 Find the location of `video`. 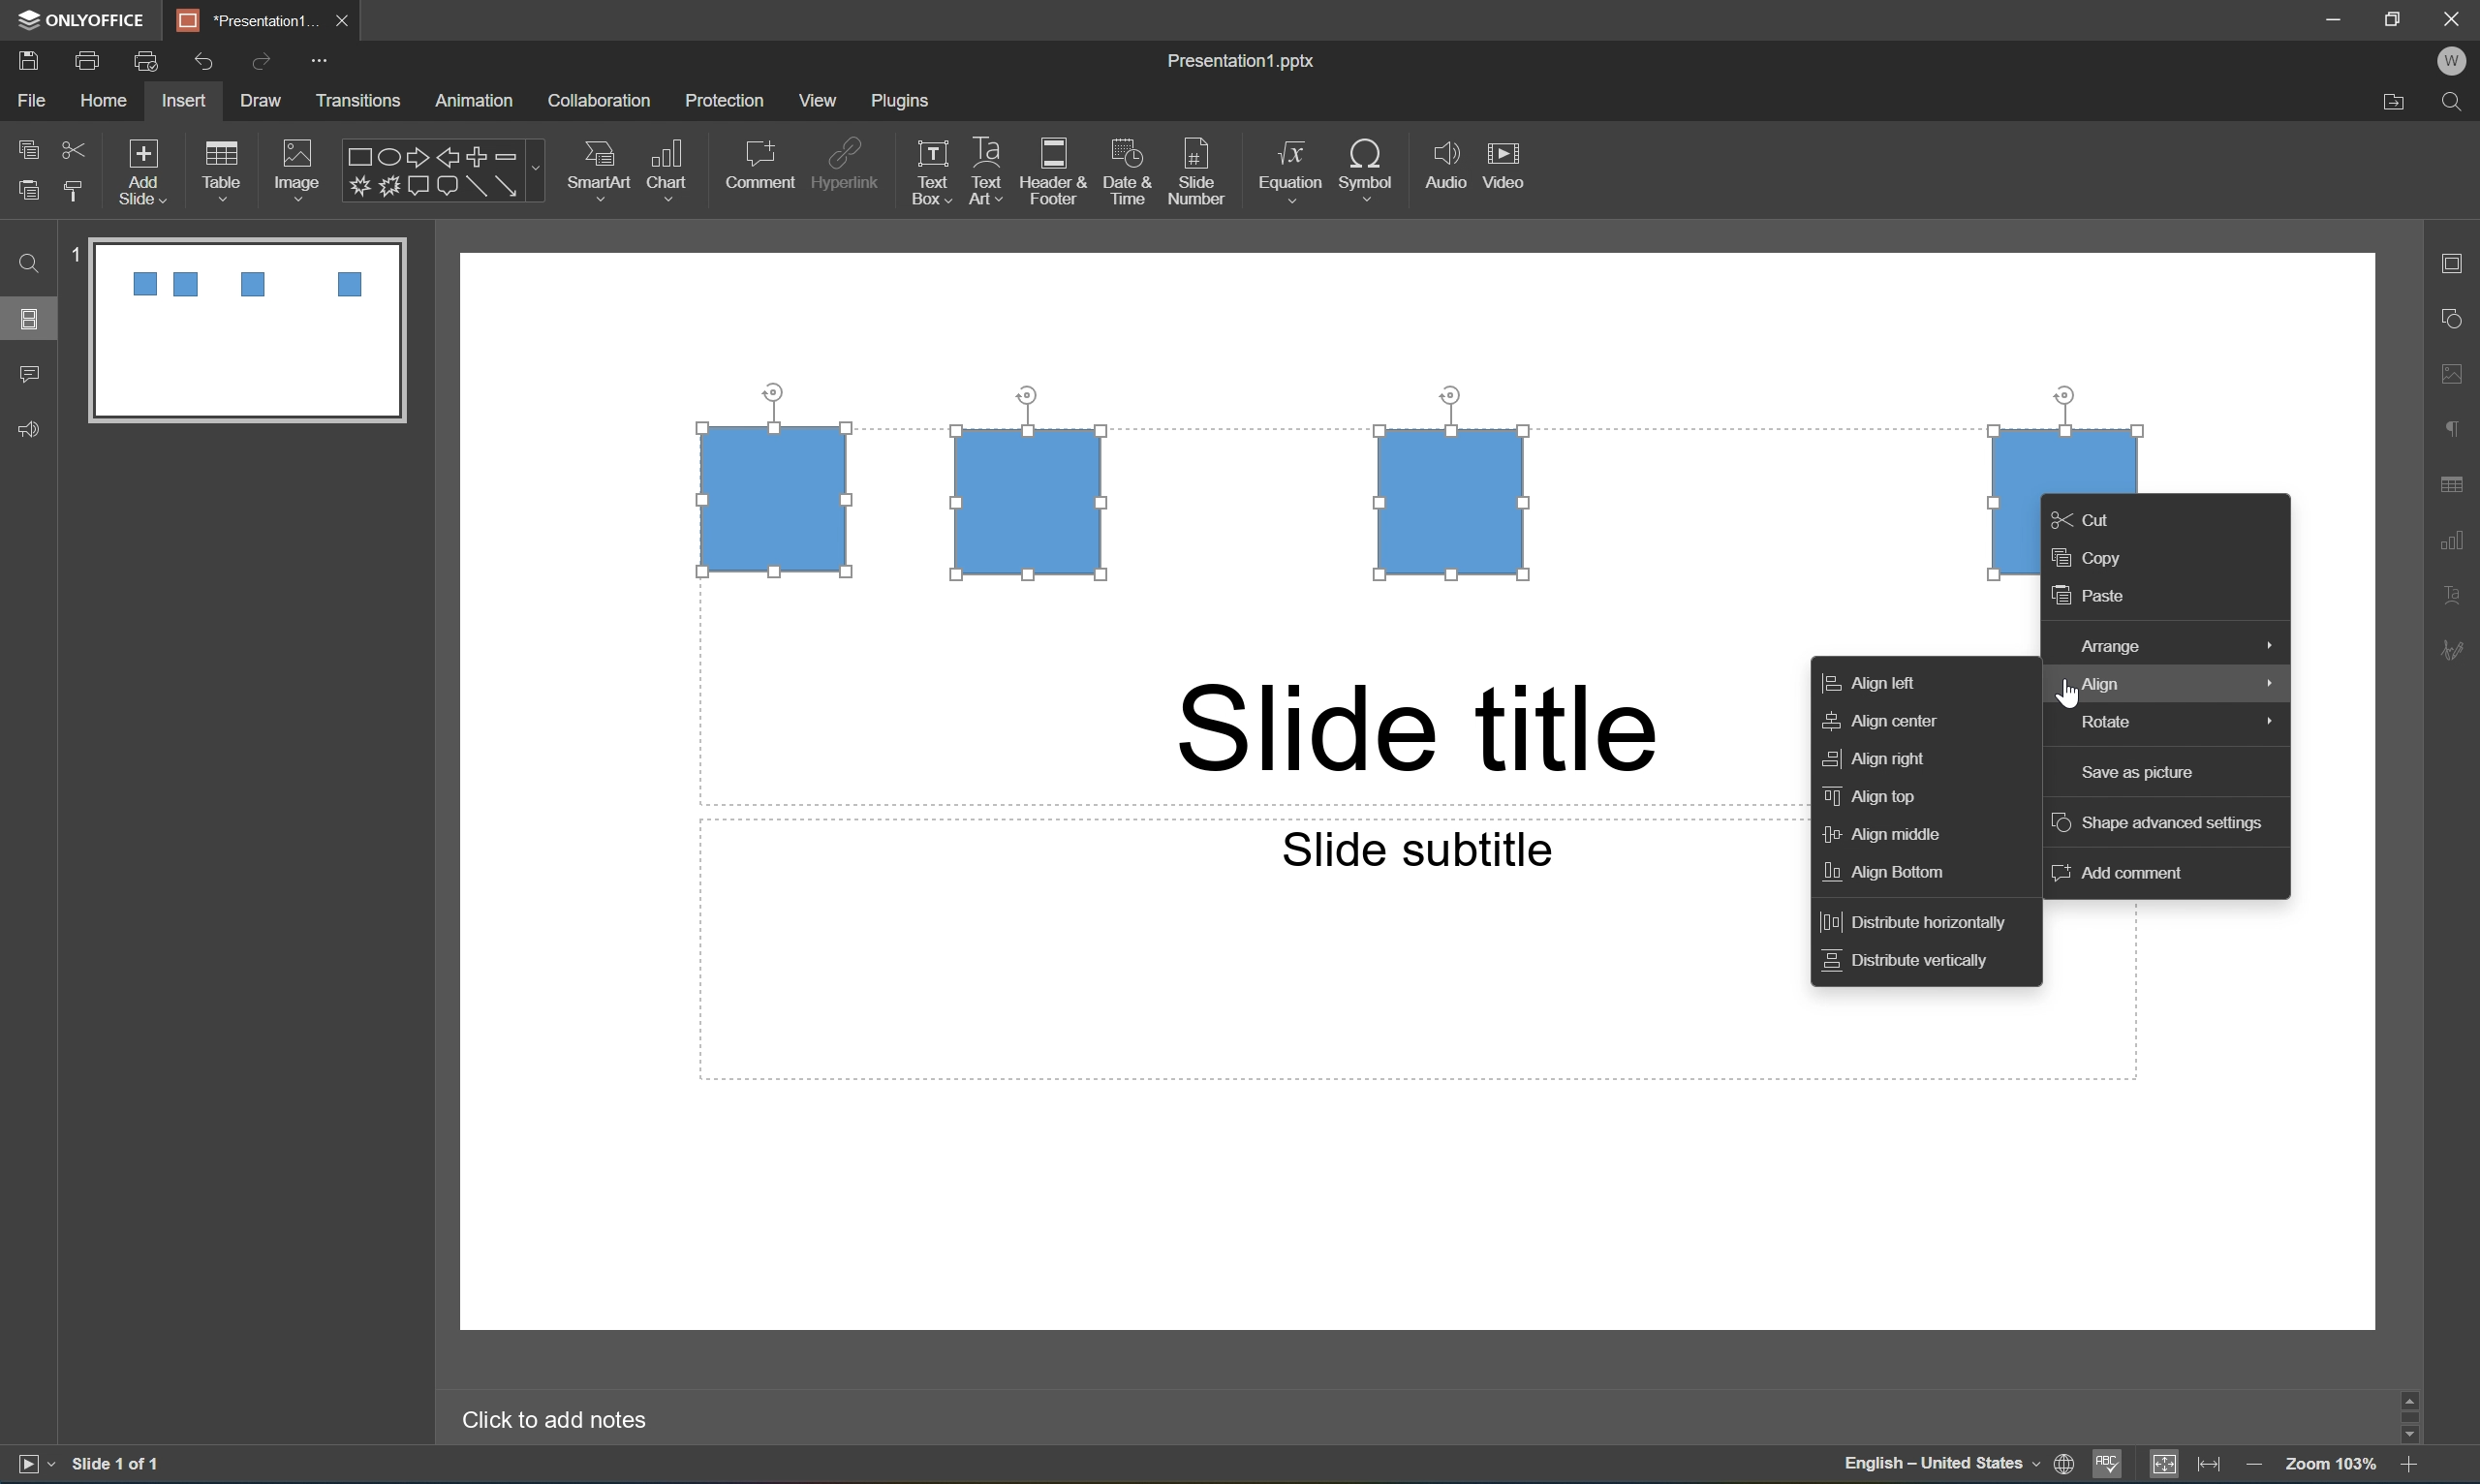

video is located at coordinates (1510, 164).